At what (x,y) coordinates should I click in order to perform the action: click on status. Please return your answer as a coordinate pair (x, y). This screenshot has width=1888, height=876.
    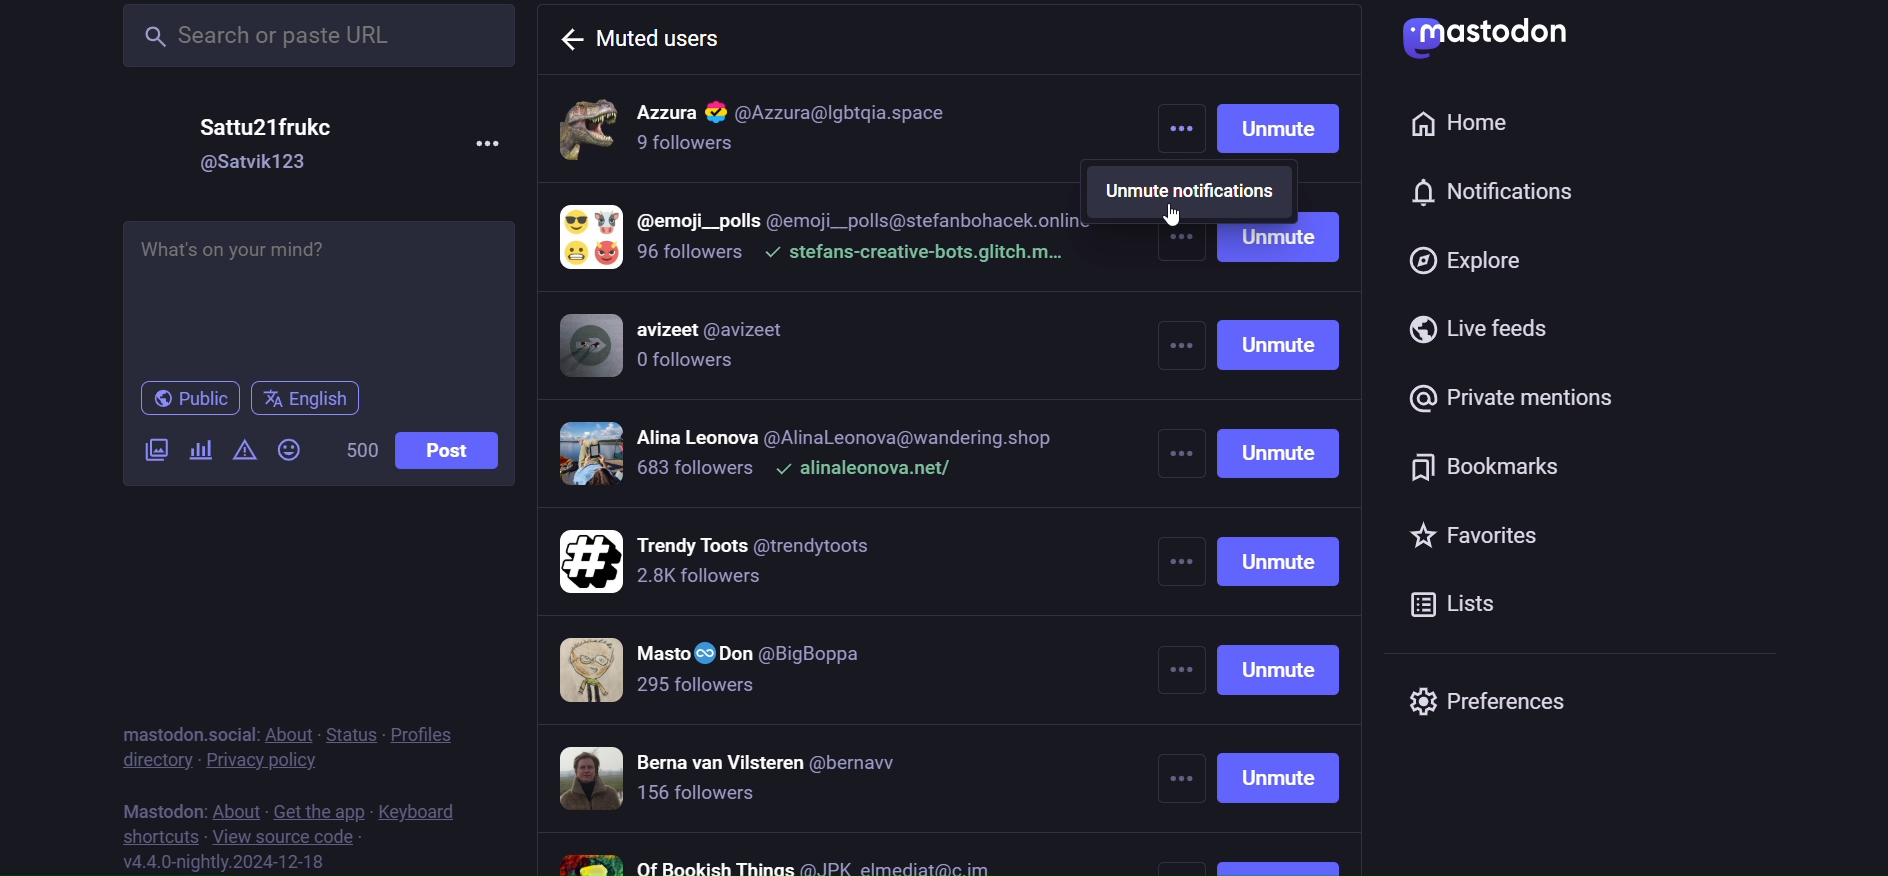
    Looking at the image, I should click on (349, 734).